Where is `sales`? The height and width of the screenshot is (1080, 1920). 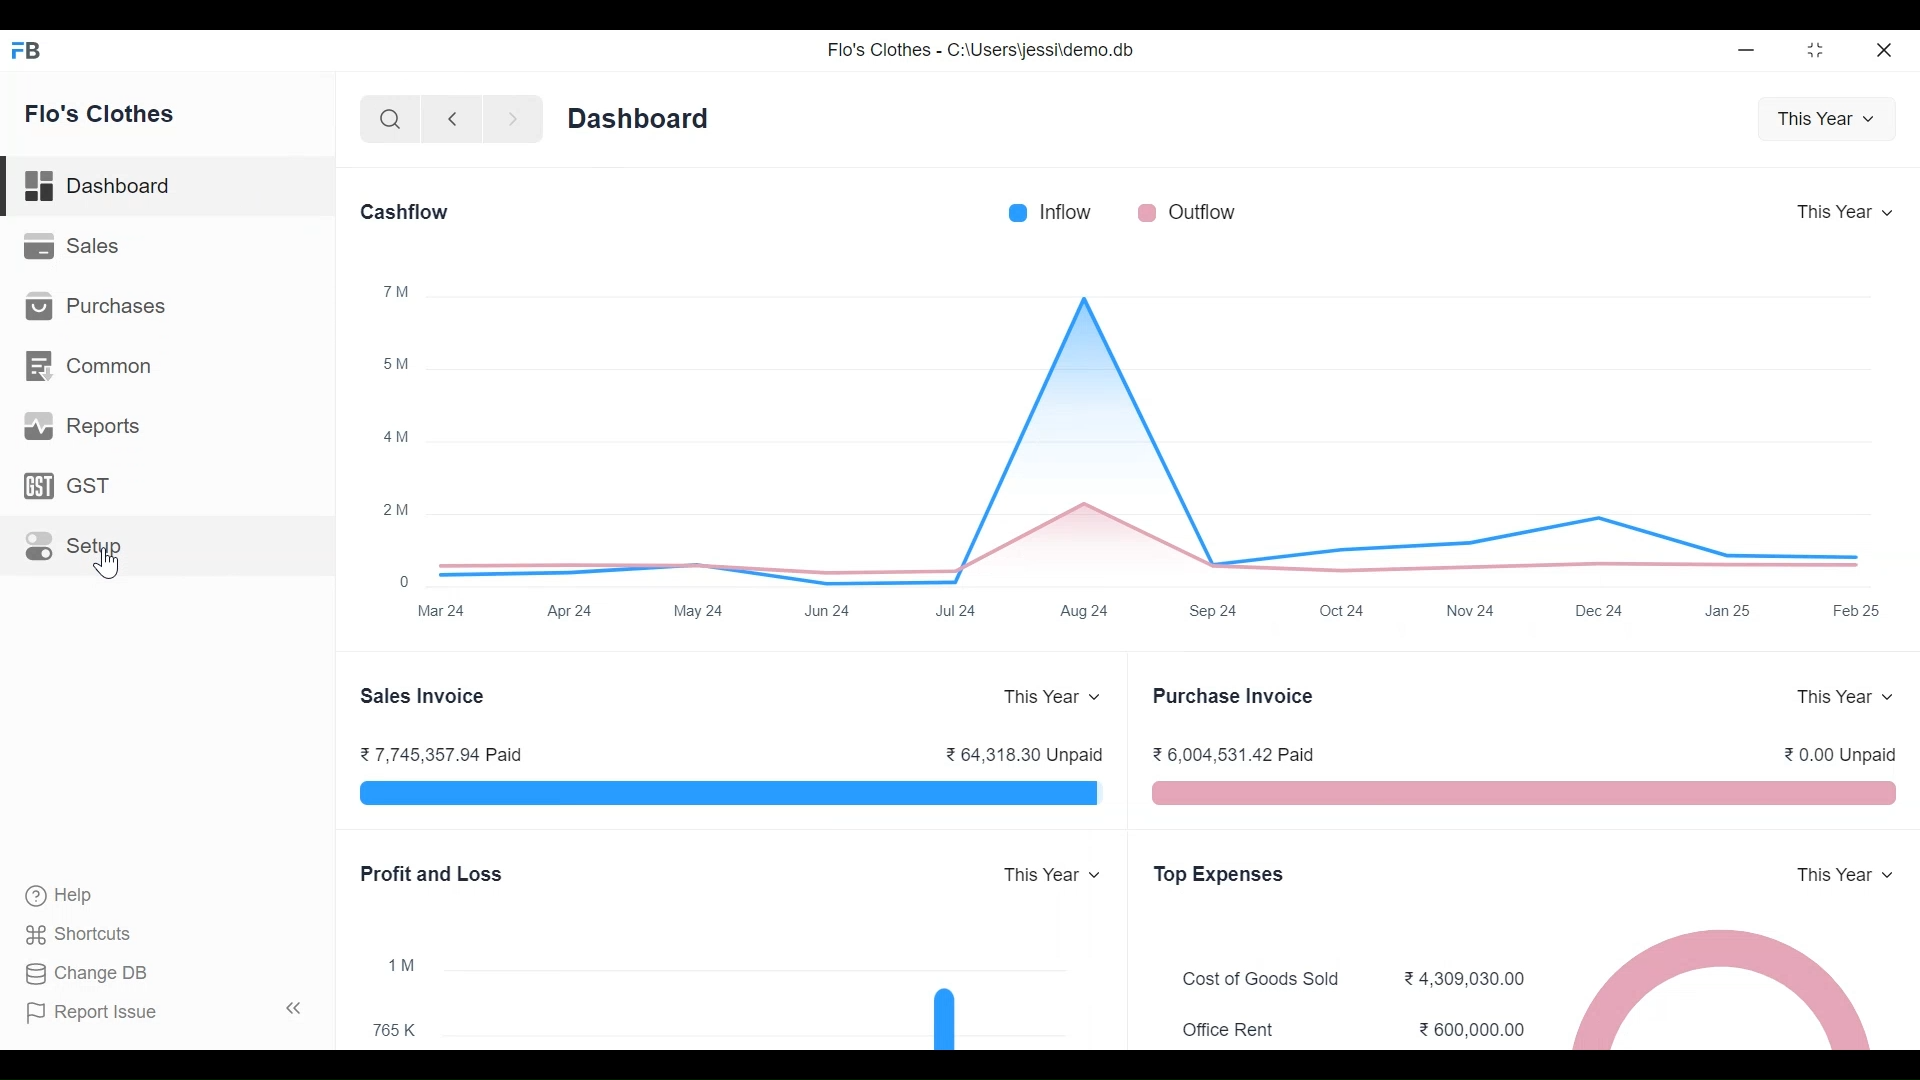
sales is located at coordinates (72, 244).